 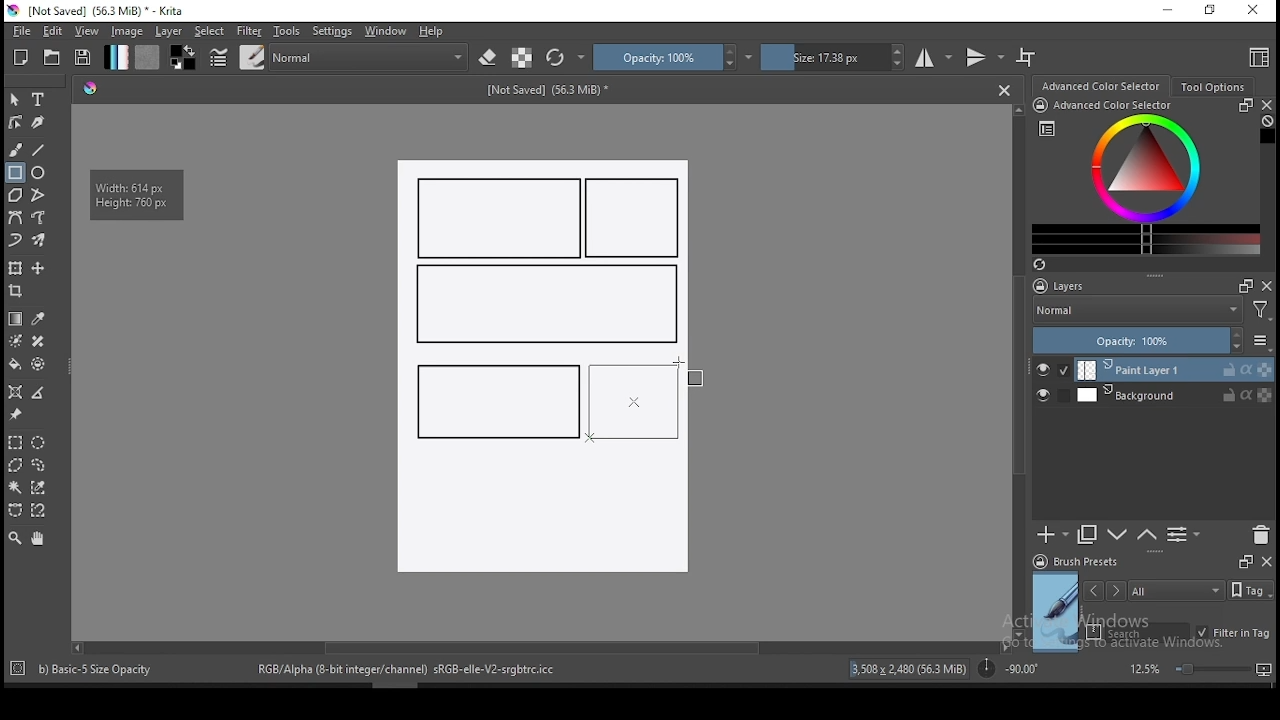 What do you see at coordinates (985, 55) in the screenshot?
I see `` at bounding box center [985, 55].